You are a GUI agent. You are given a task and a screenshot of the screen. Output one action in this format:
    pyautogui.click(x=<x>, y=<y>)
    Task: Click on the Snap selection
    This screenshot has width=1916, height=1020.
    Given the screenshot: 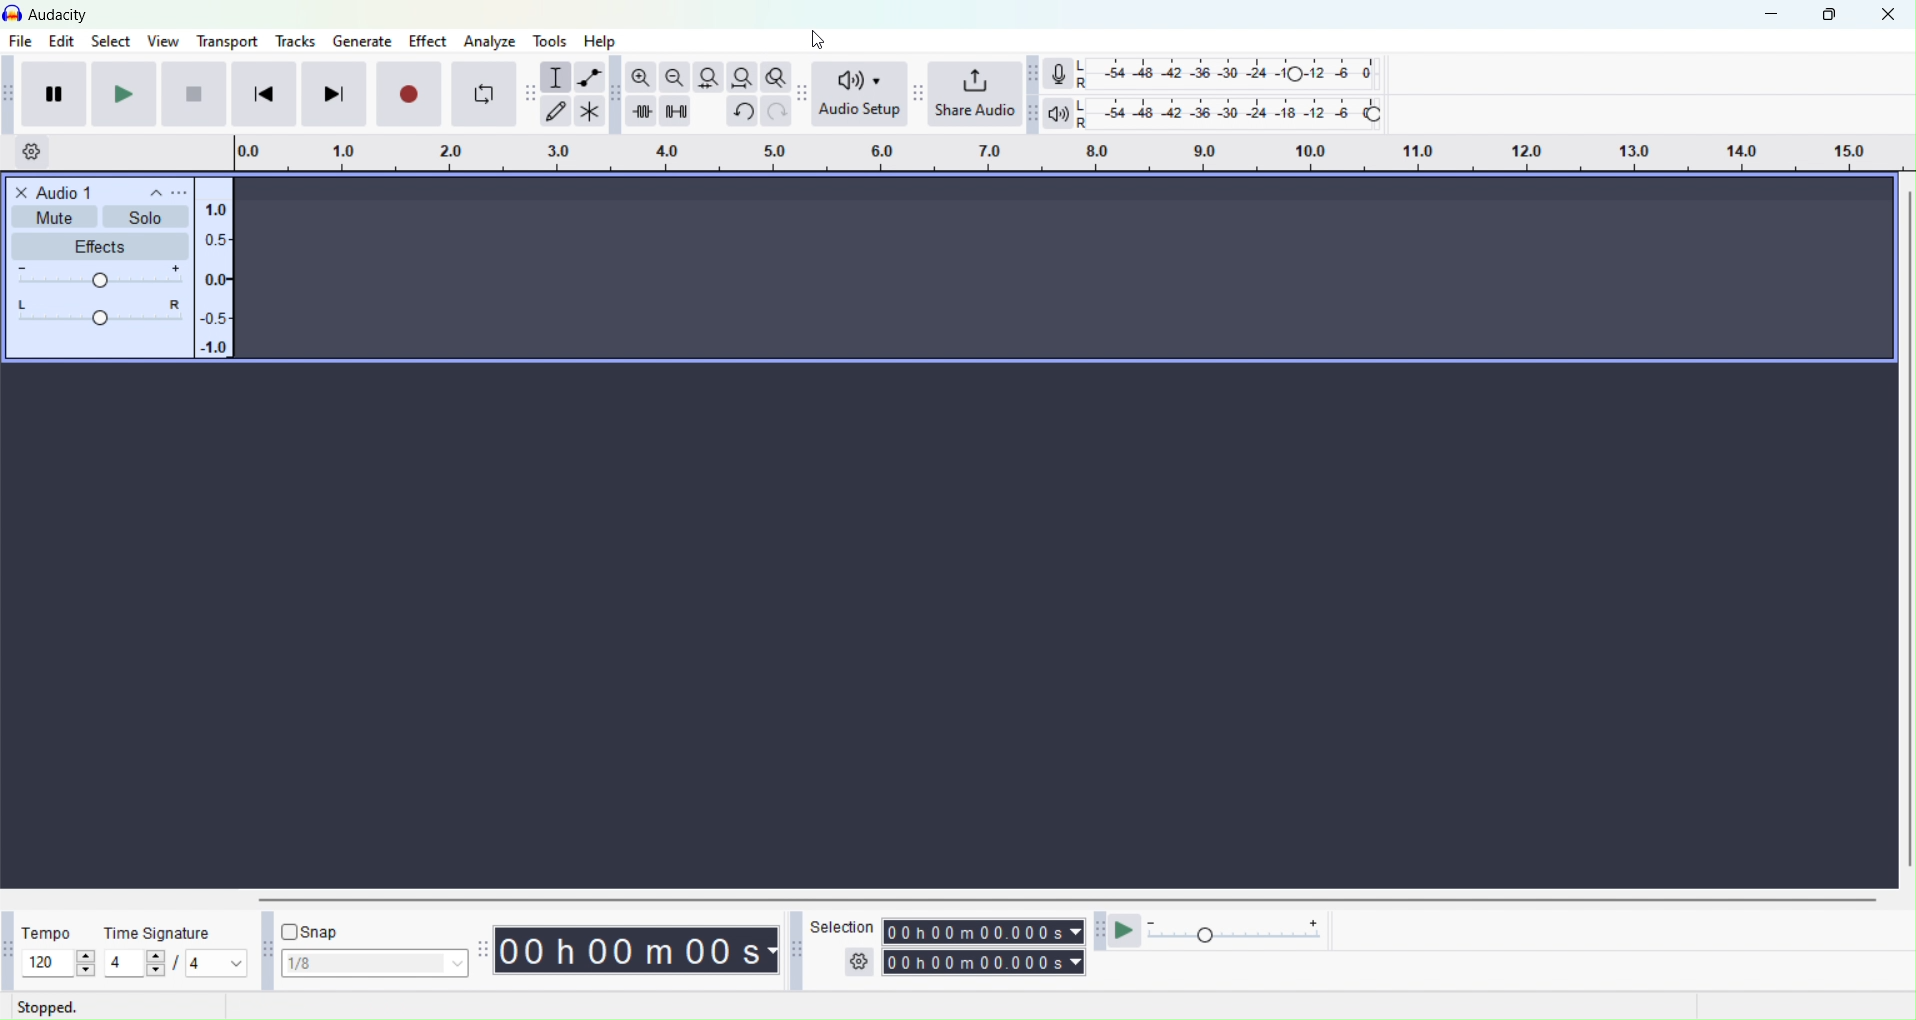 What is the action you would take?
    pyautogui.click(x=373, y=964)
    